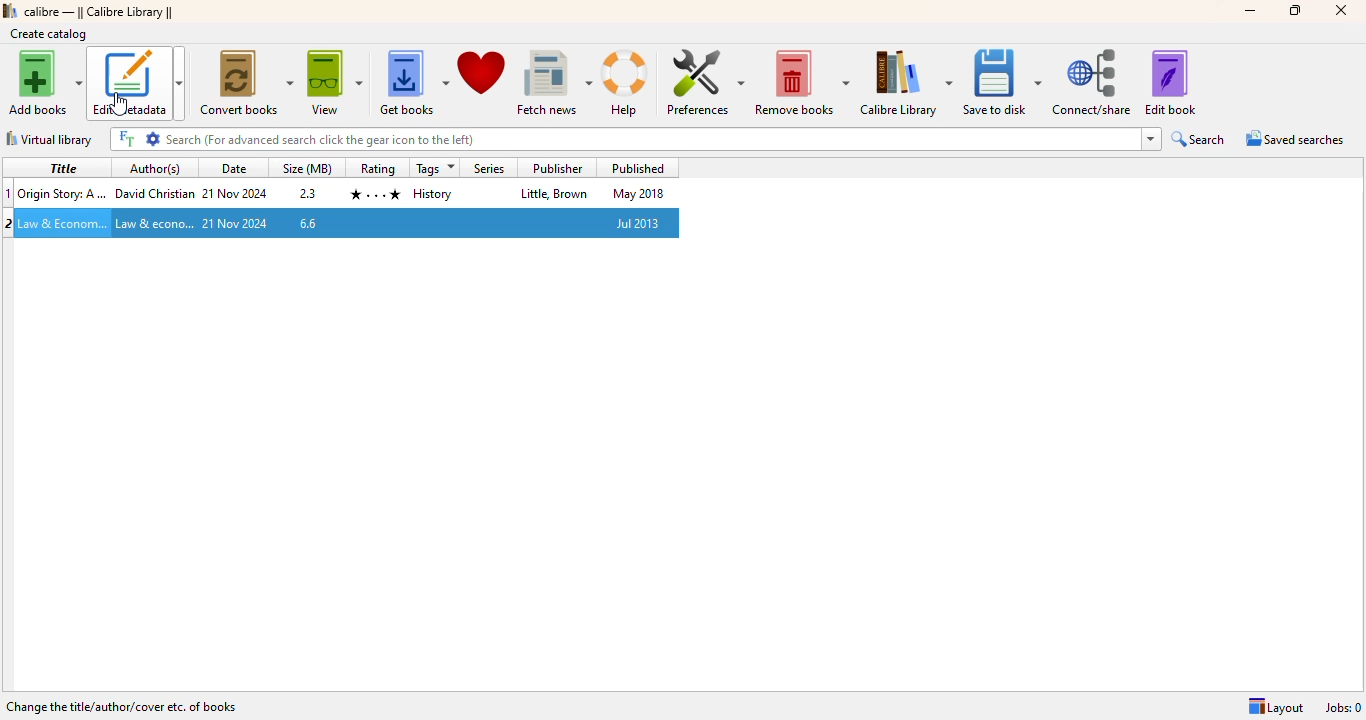  What do you see at coordinates (65, 222) in the screenshot?
I see `Title` at bounding box center [65, 222].